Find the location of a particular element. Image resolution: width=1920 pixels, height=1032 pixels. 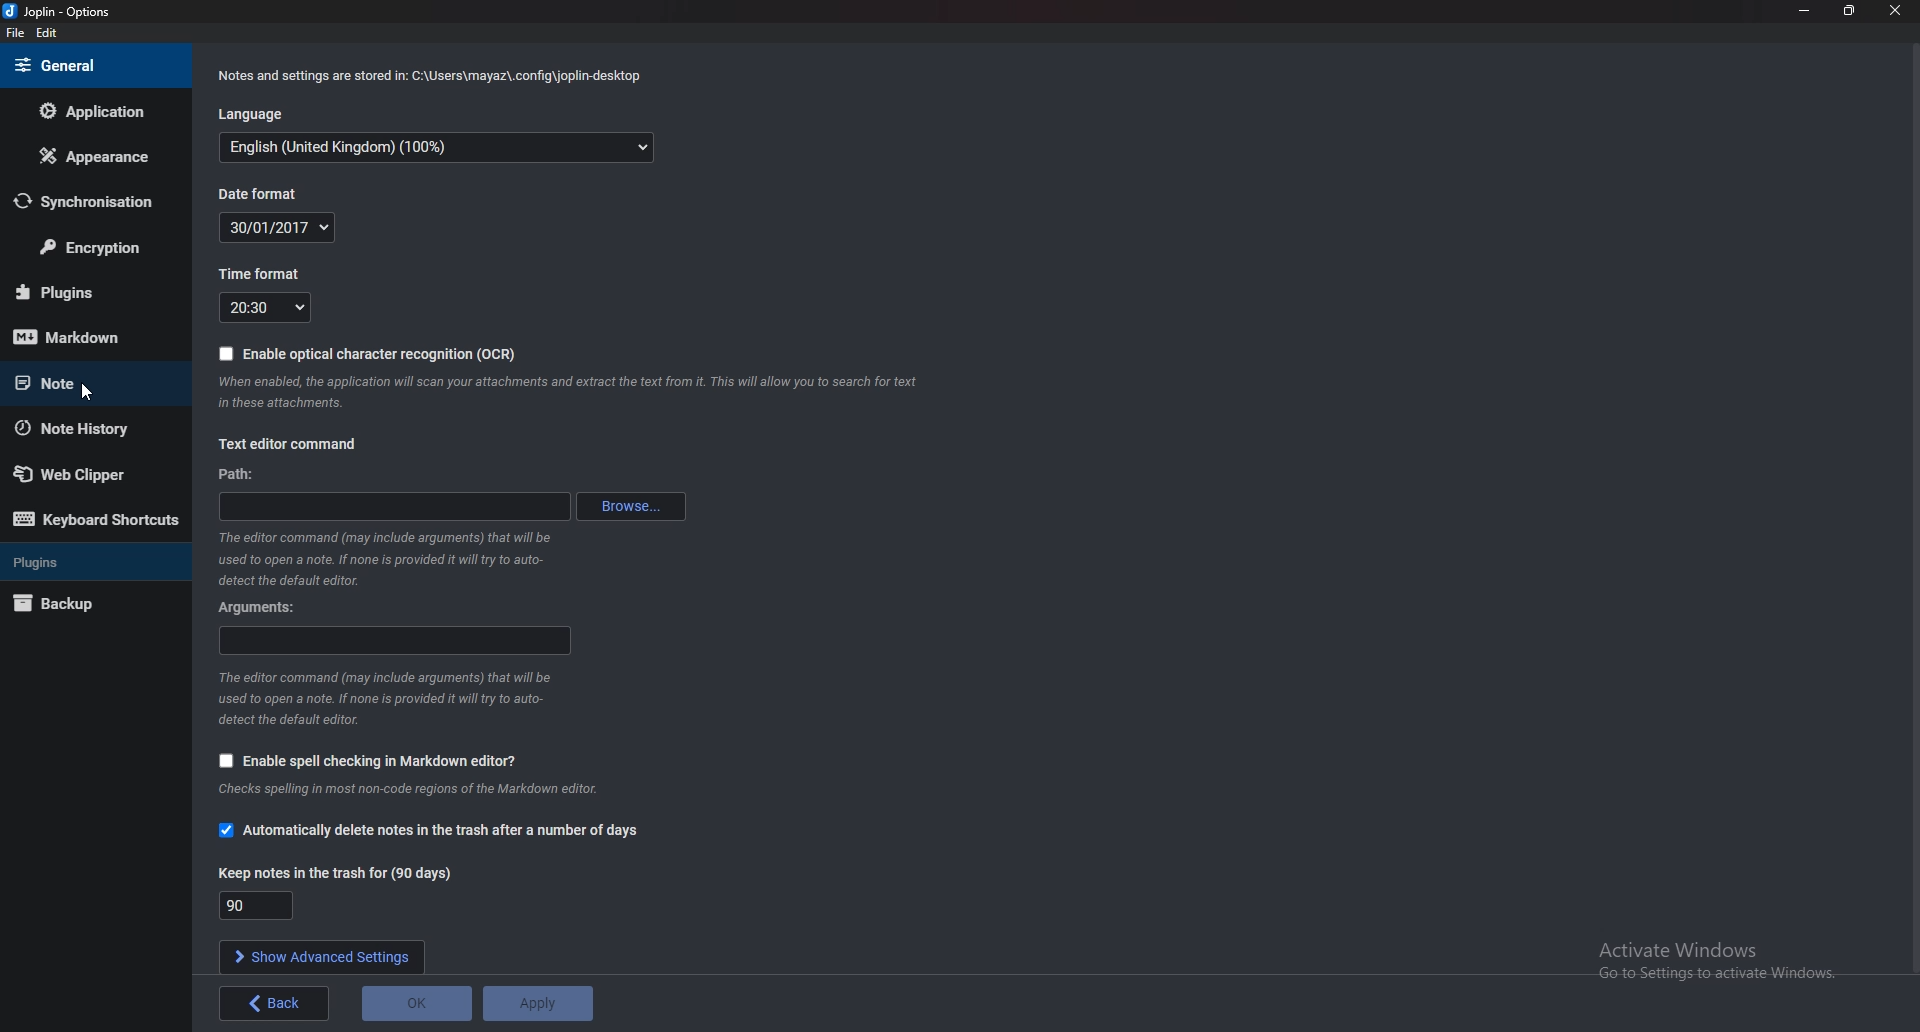

Resize is located at coordinates (1846, 12).